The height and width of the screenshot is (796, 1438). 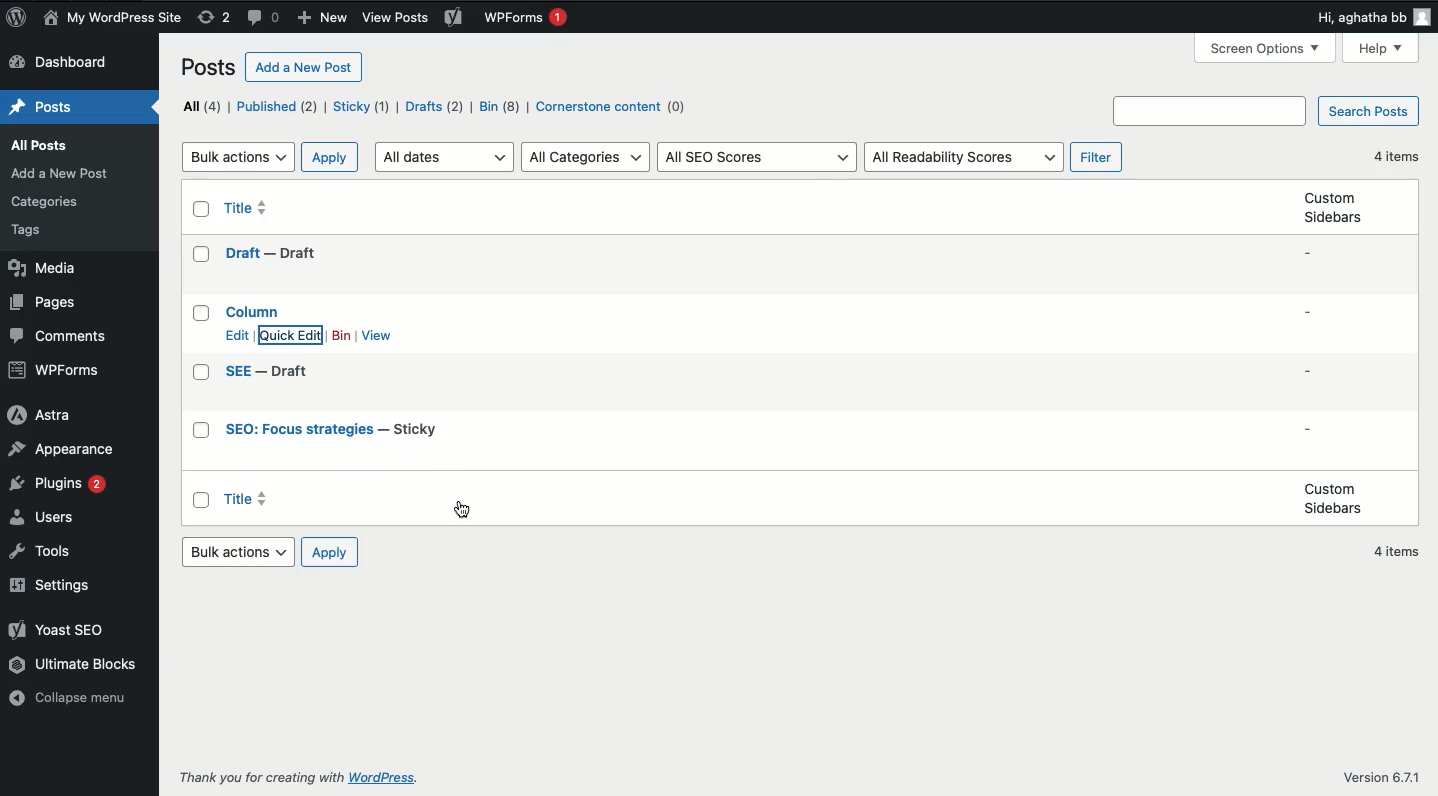 What do you see at coordinates (455, 22) in the screenshot?
I see `Yoast` at bounding box center [455, 22].